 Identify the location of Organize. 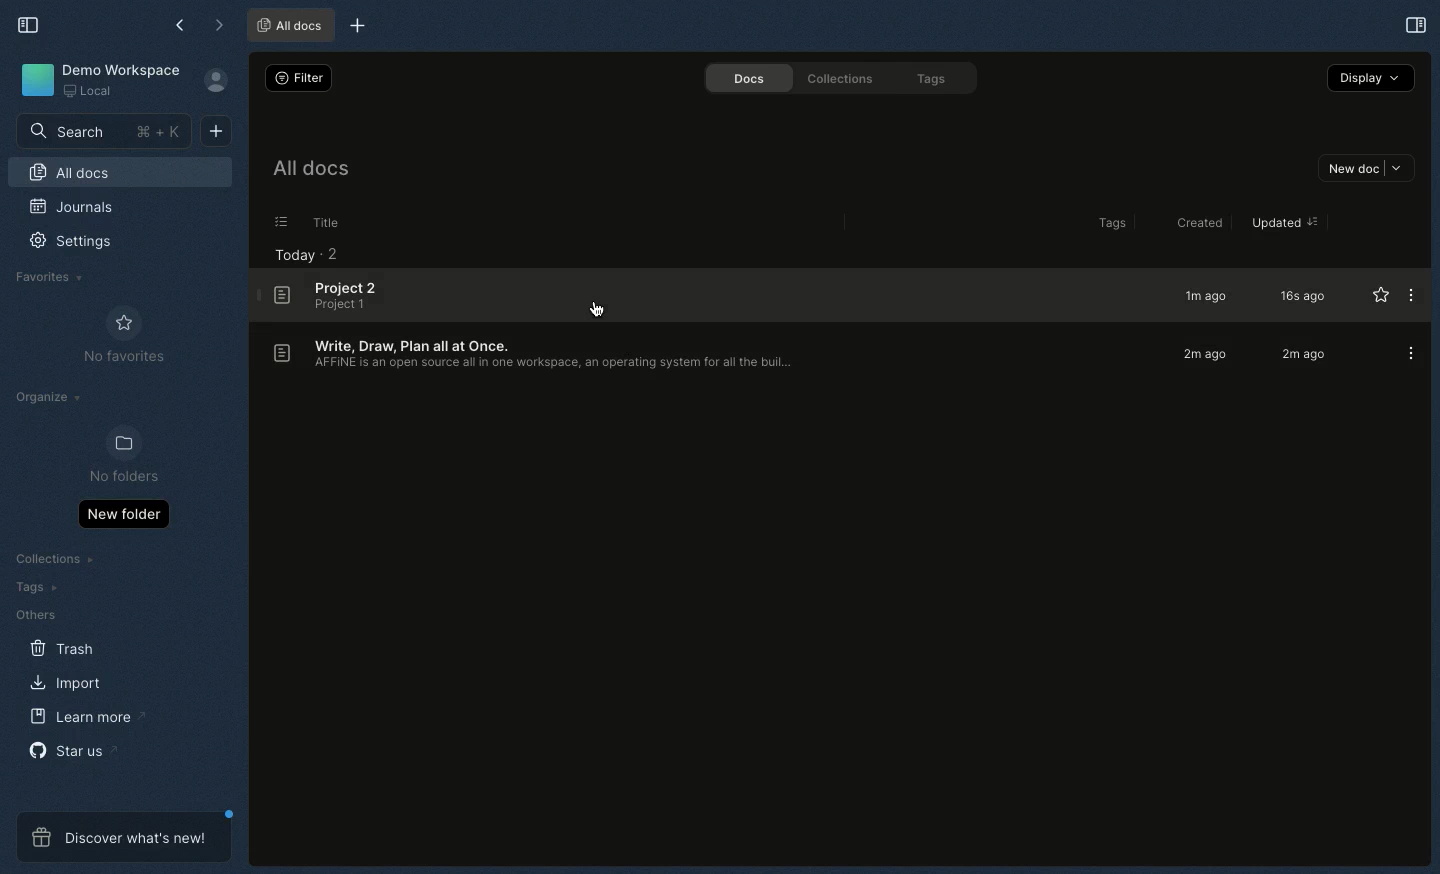
(52, 396).